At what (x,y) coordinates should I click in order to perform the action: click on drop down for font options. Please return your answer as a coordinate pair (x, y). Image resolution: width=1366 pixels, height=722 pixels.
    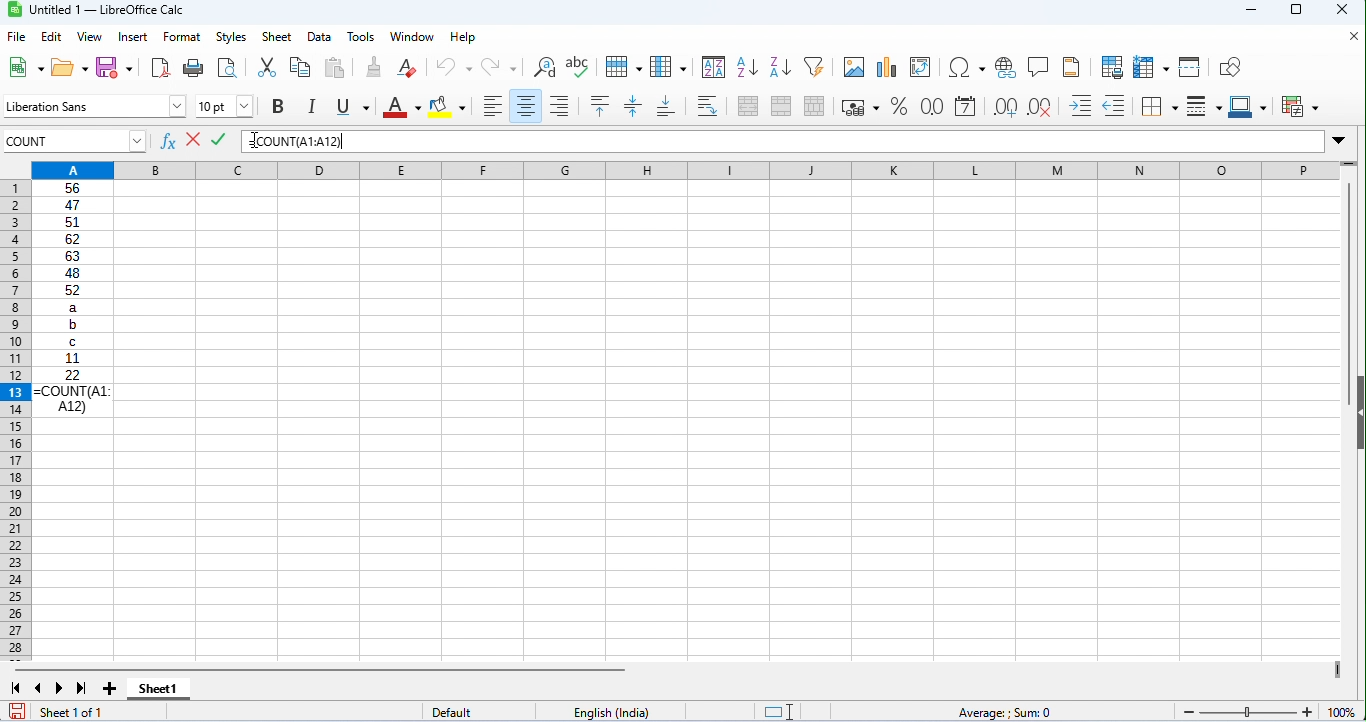
    Looking at the image, I should click on (178, 106).